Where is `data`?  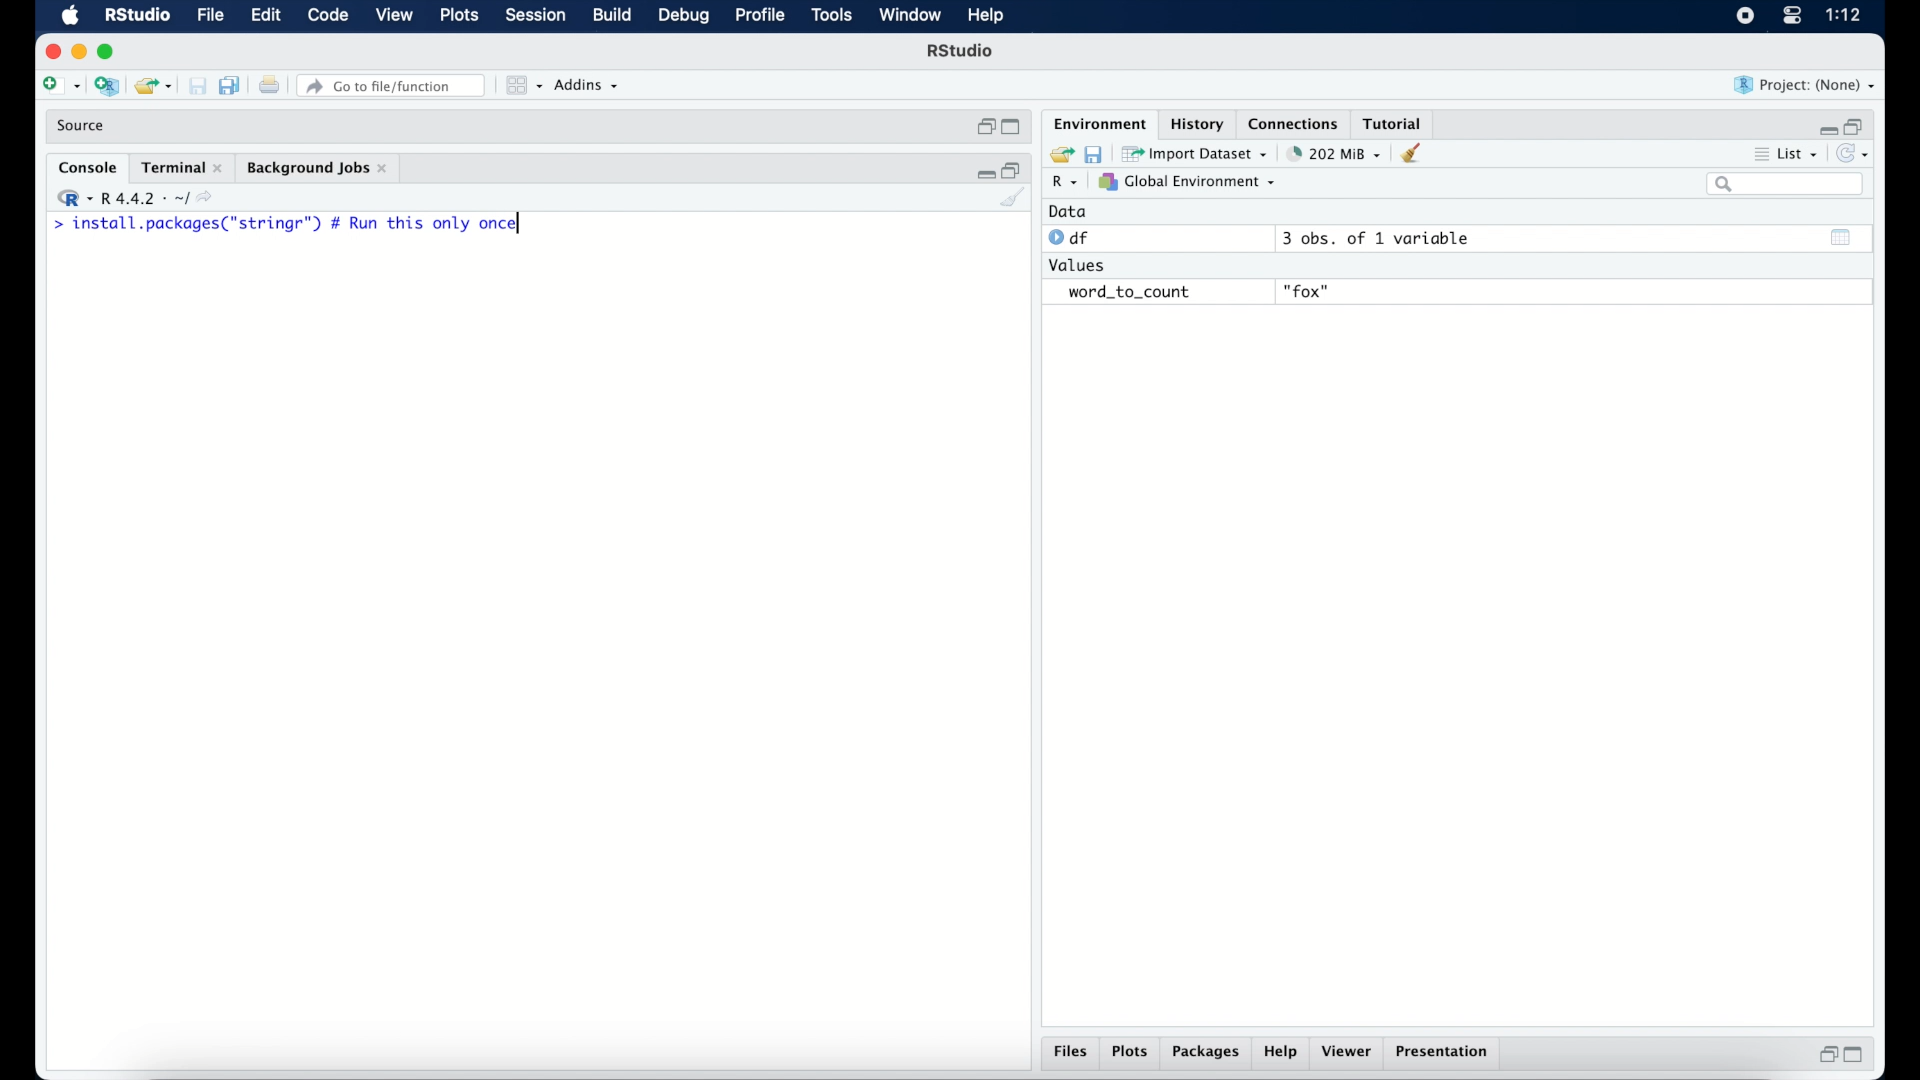 data is located at coordinates (1068, 211).